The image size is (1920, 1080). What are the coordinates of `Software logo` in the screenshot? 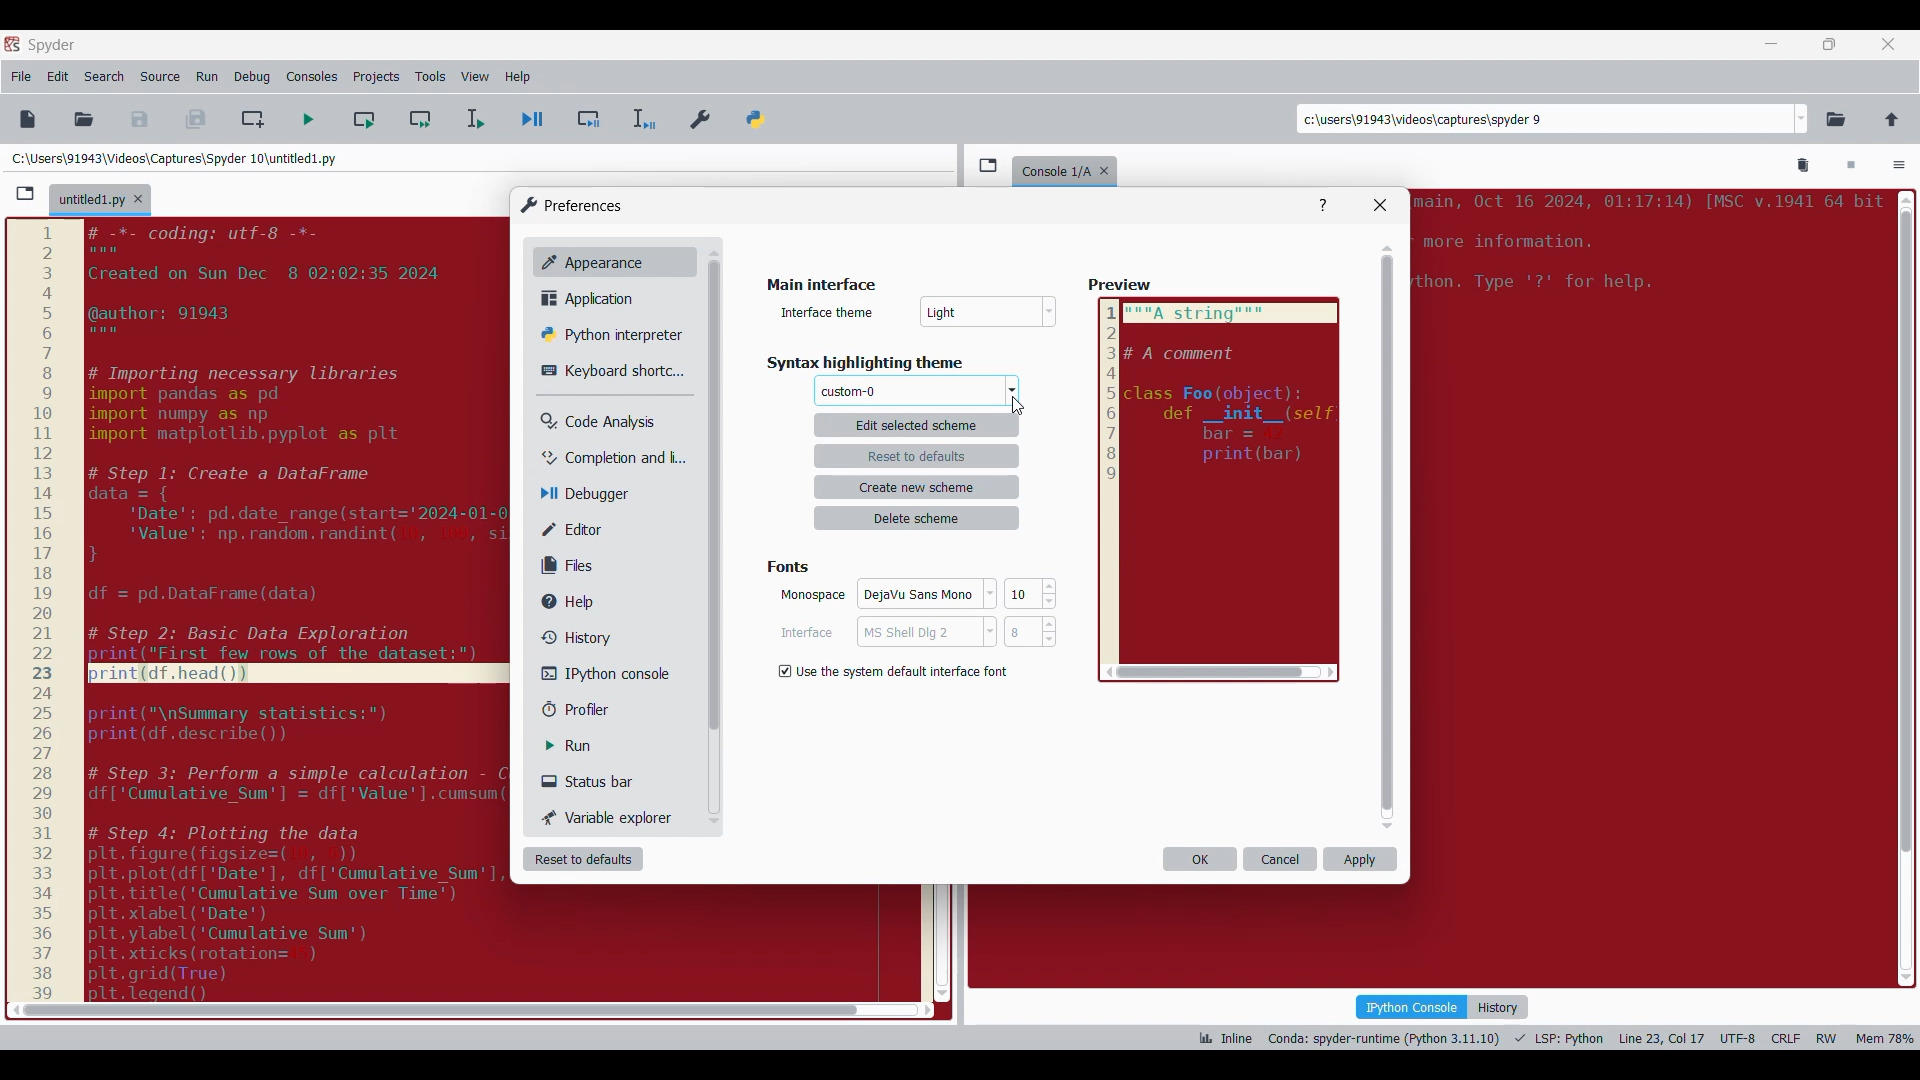 It's located at (12, 43).